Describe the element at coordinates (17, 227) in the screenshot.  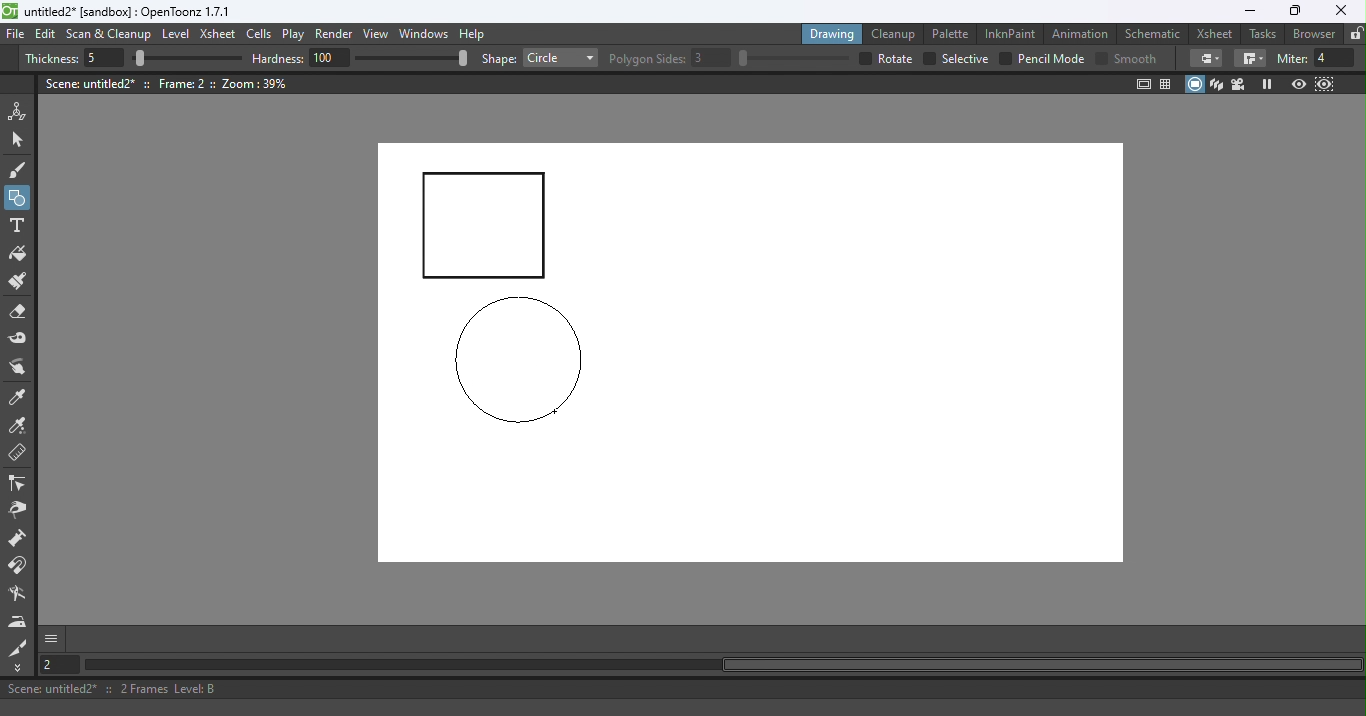
I see `Type tool` at that location.